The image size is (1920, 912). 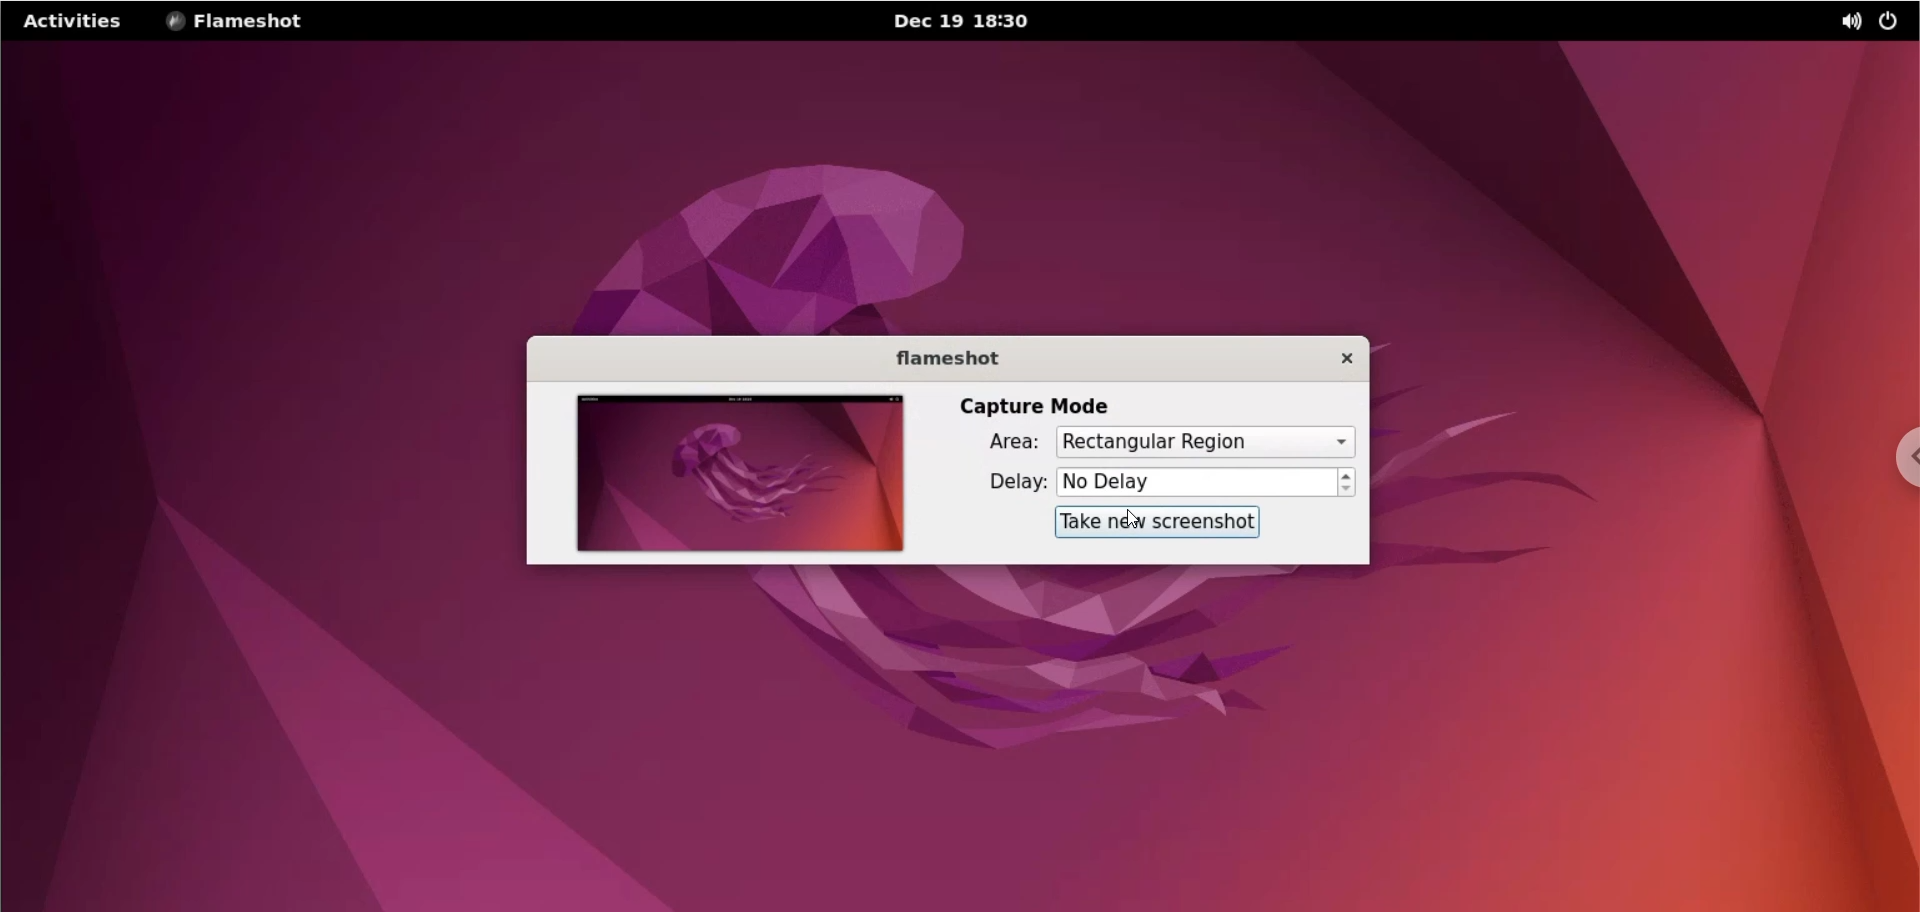 What do you see at coordinates (1130, 517) in the screenshot?
I see `cursor` at bounding box center [1130, 517].